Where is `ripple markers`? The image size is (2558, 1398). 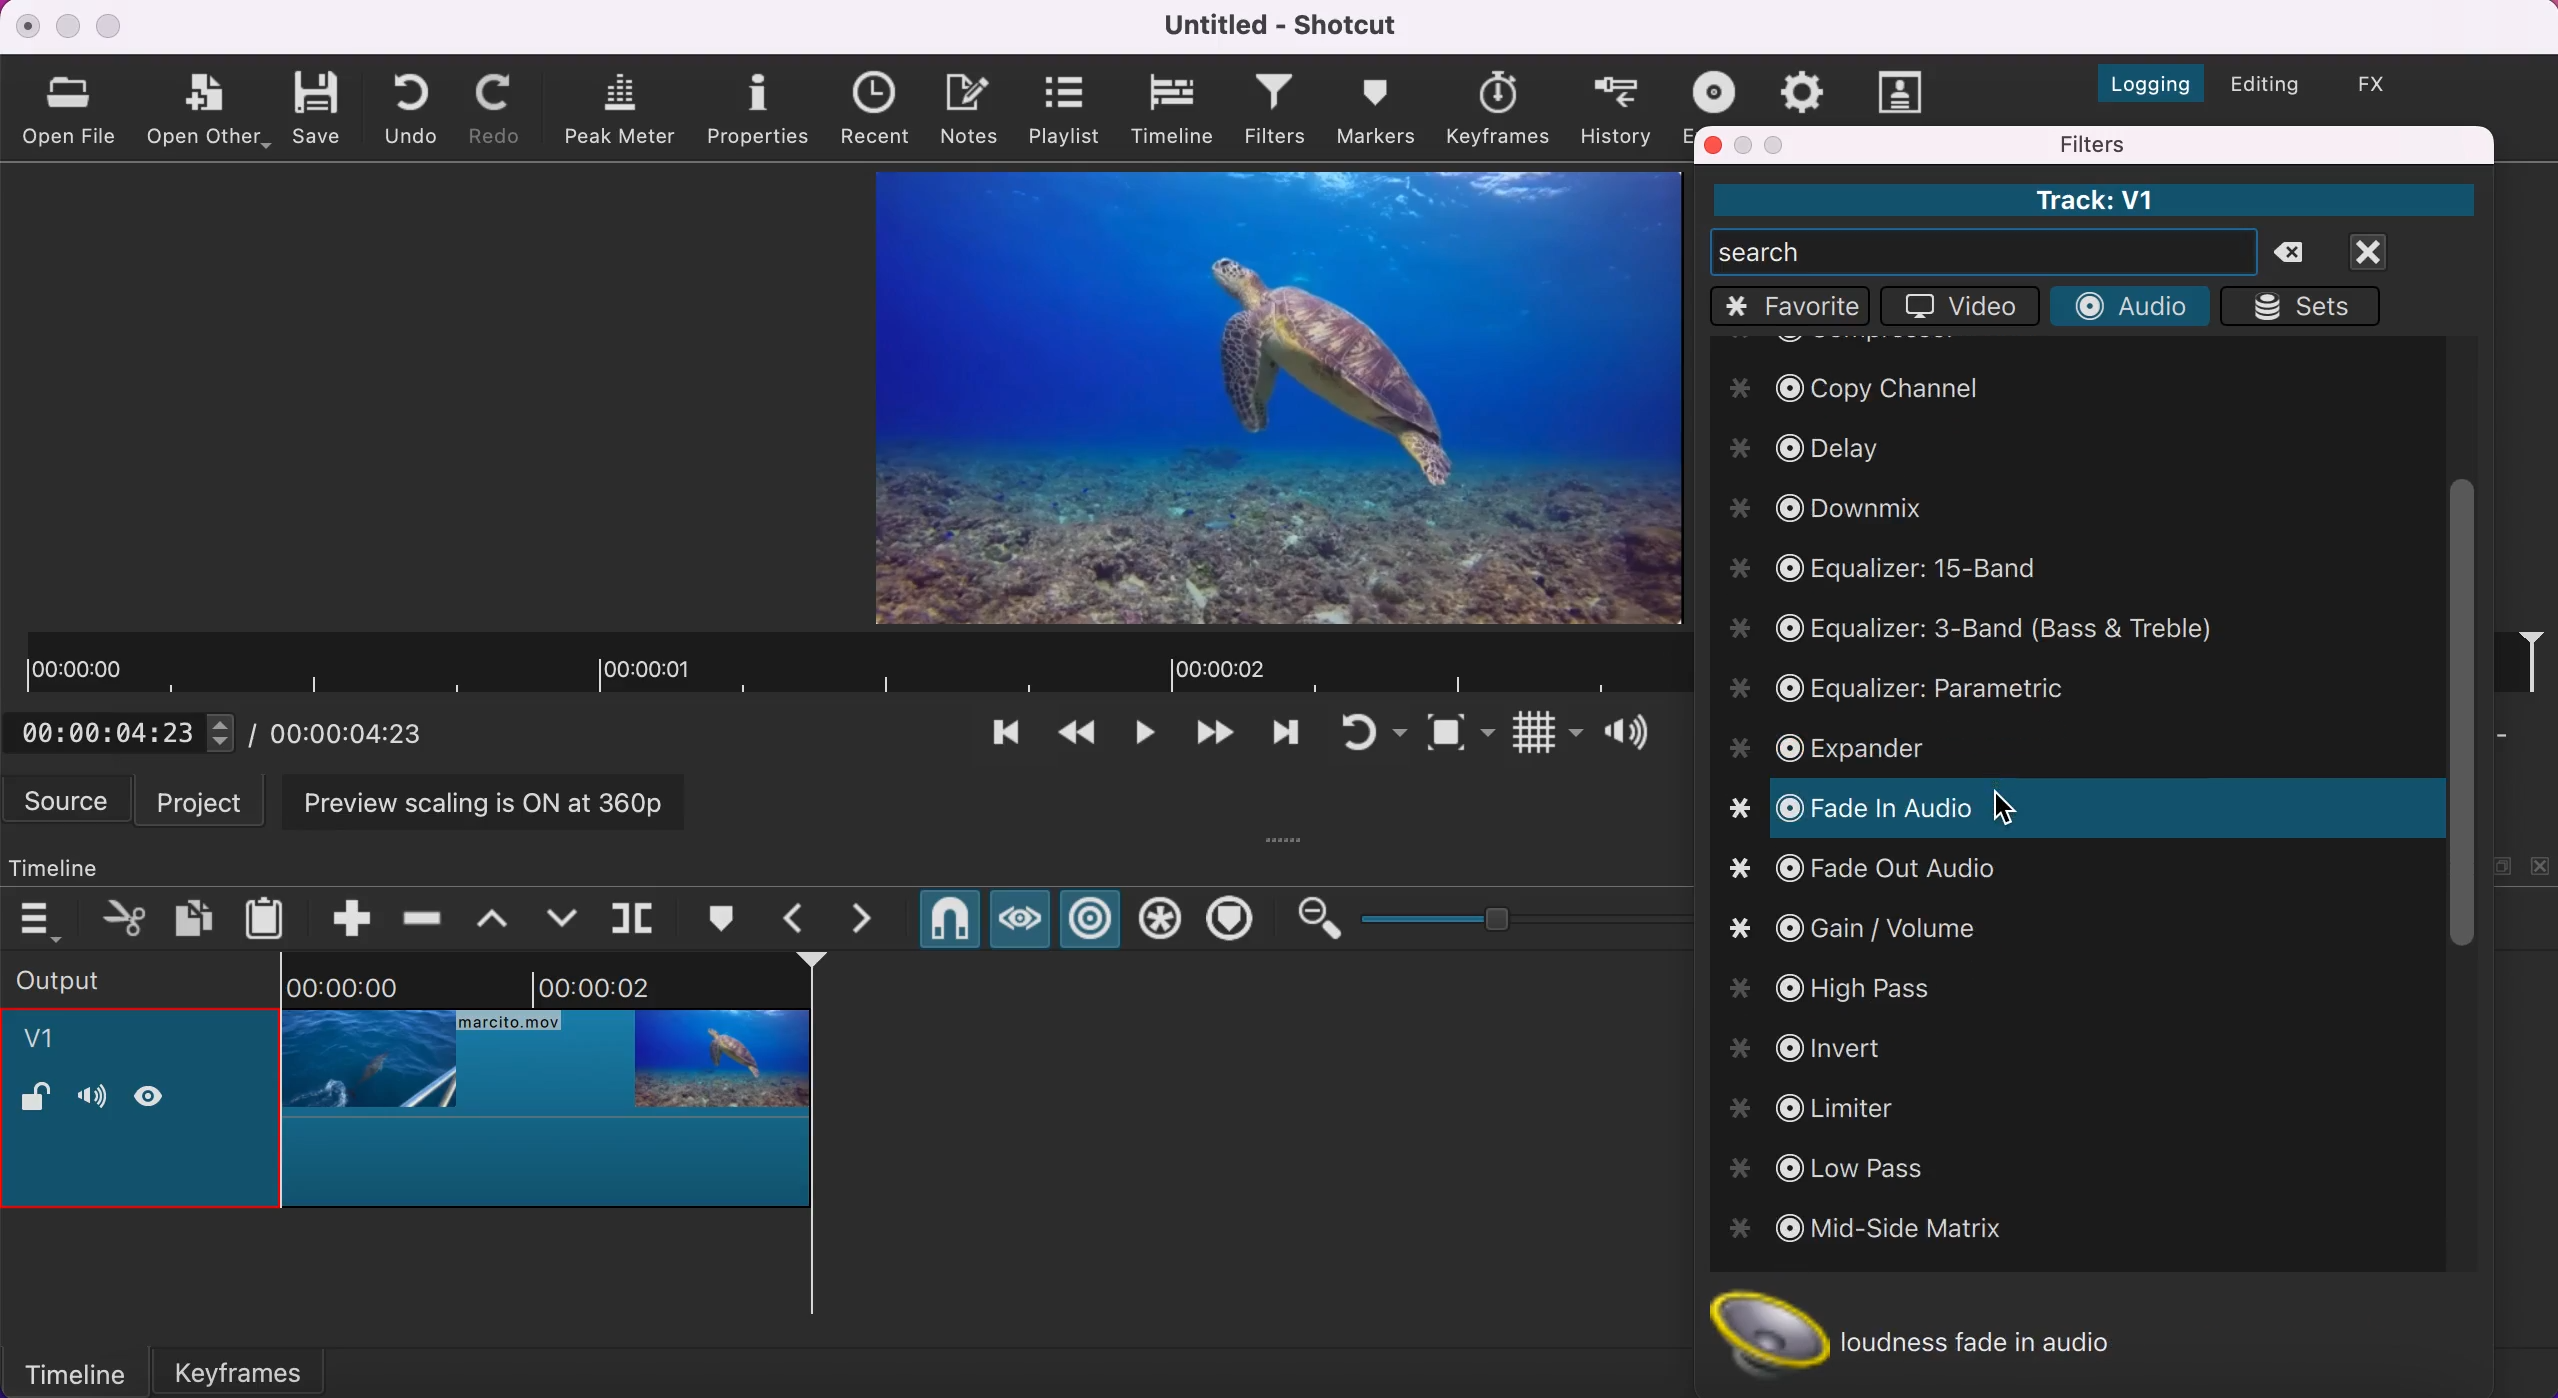
ripple markers is located at coordinates (1235, 921).